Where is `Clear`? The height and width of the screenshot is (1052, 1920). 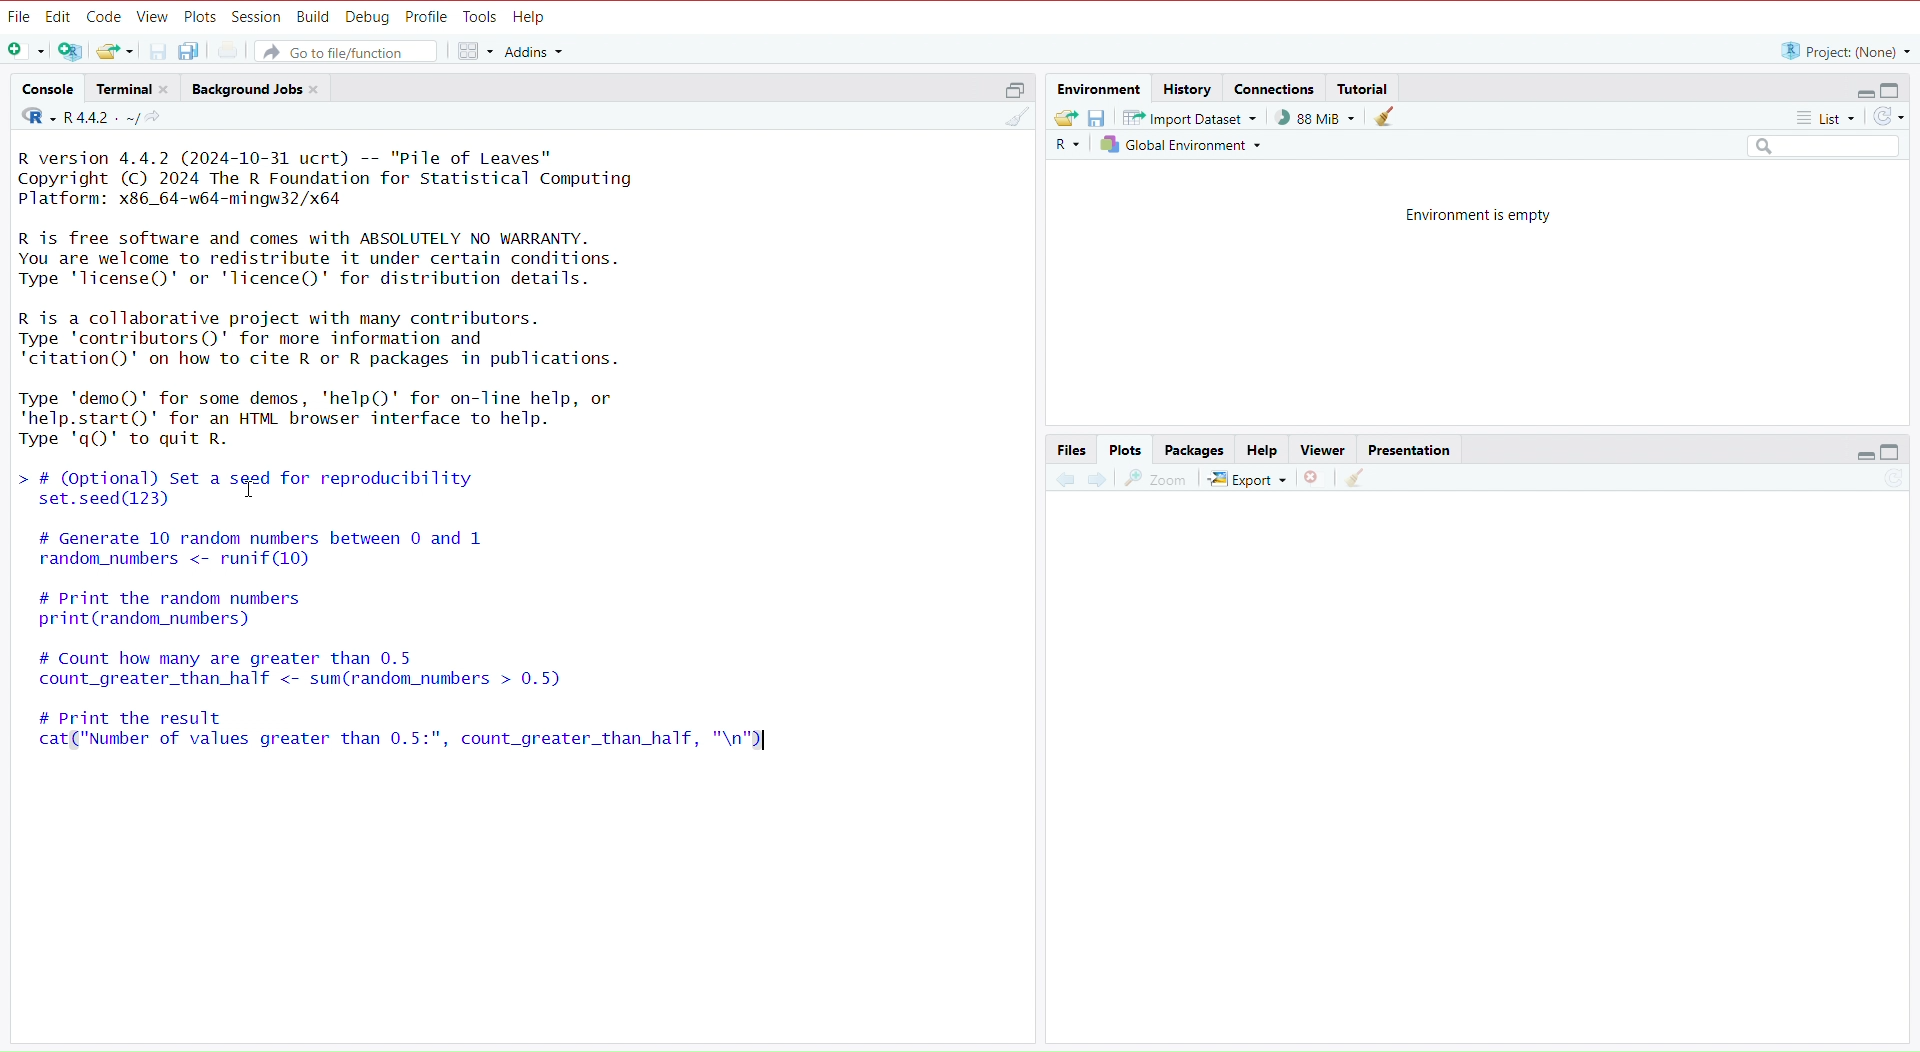
Clear is located at coordinates (1355, 478).